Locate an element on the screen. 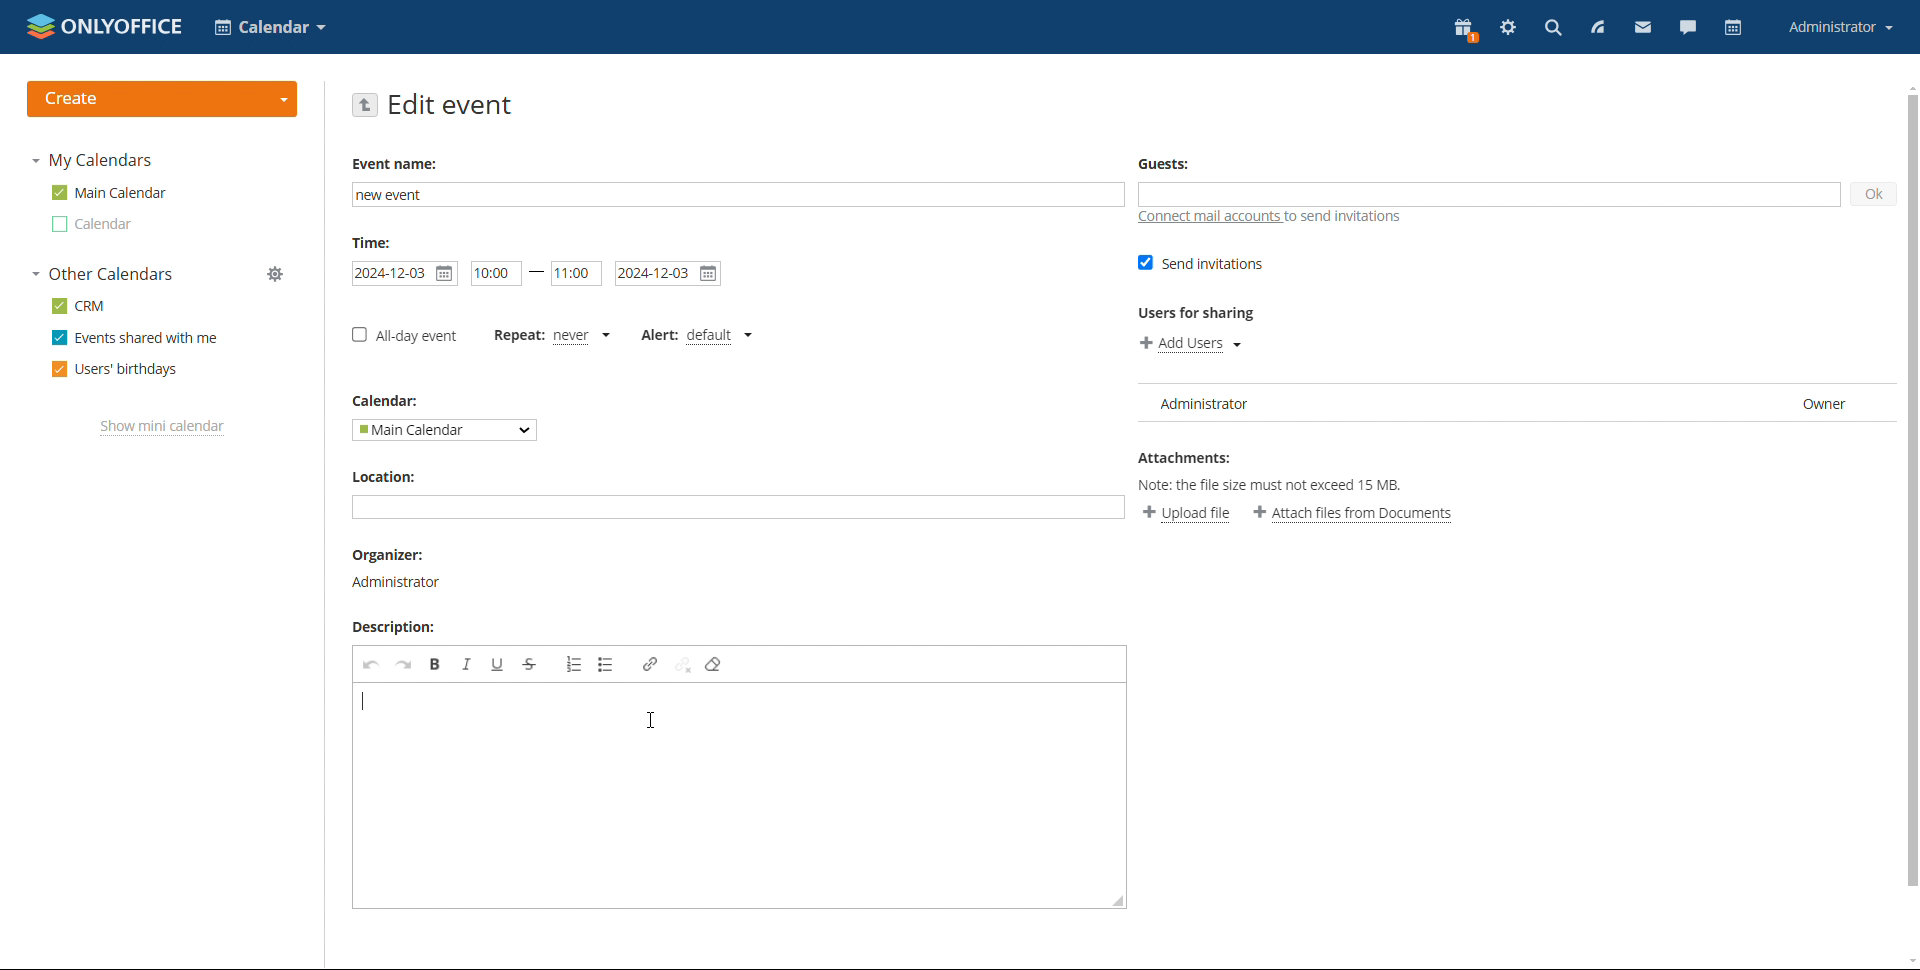 Image resolution: width=1920 pixels, height=970 pixels. add guests is located at coordinates (1488, 195).